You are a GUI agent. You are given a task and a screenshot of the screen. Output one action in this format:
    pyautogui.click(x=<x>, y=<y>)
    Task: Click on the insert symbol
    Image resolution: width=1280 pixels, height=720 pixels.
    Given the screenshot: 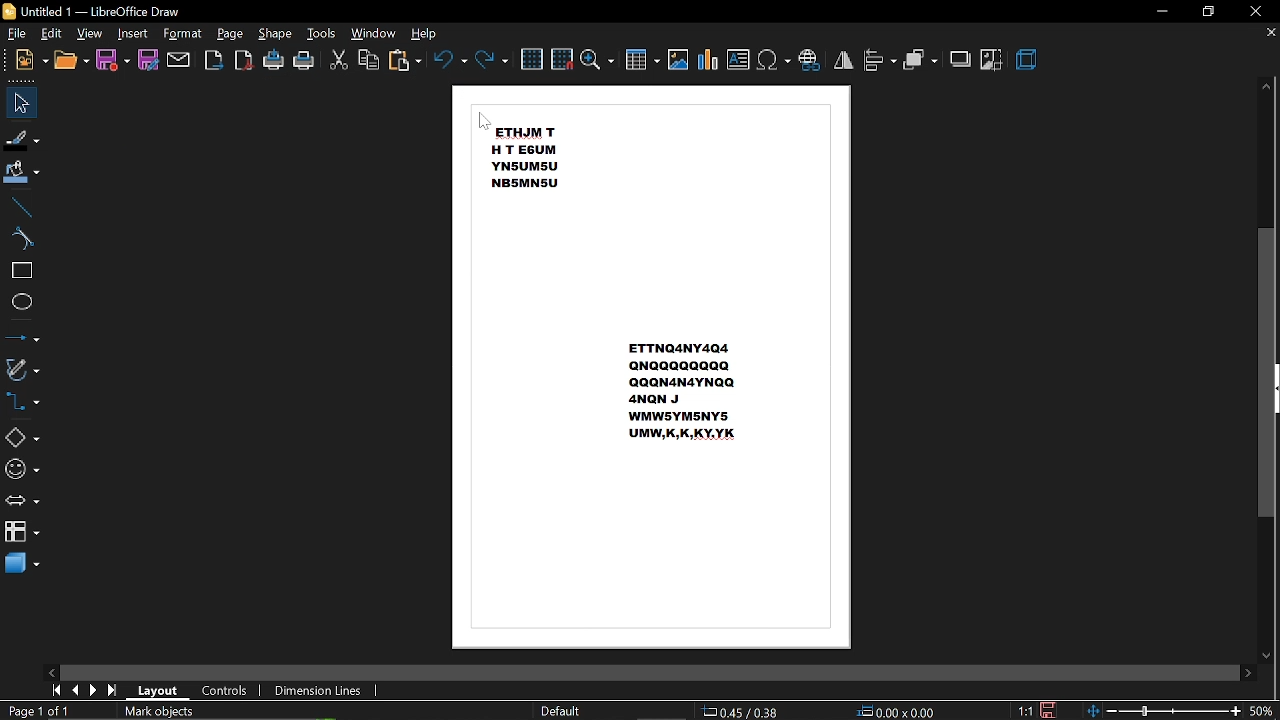 What is the action you would take?
    pyautogui.click(x=773, y=60)
    